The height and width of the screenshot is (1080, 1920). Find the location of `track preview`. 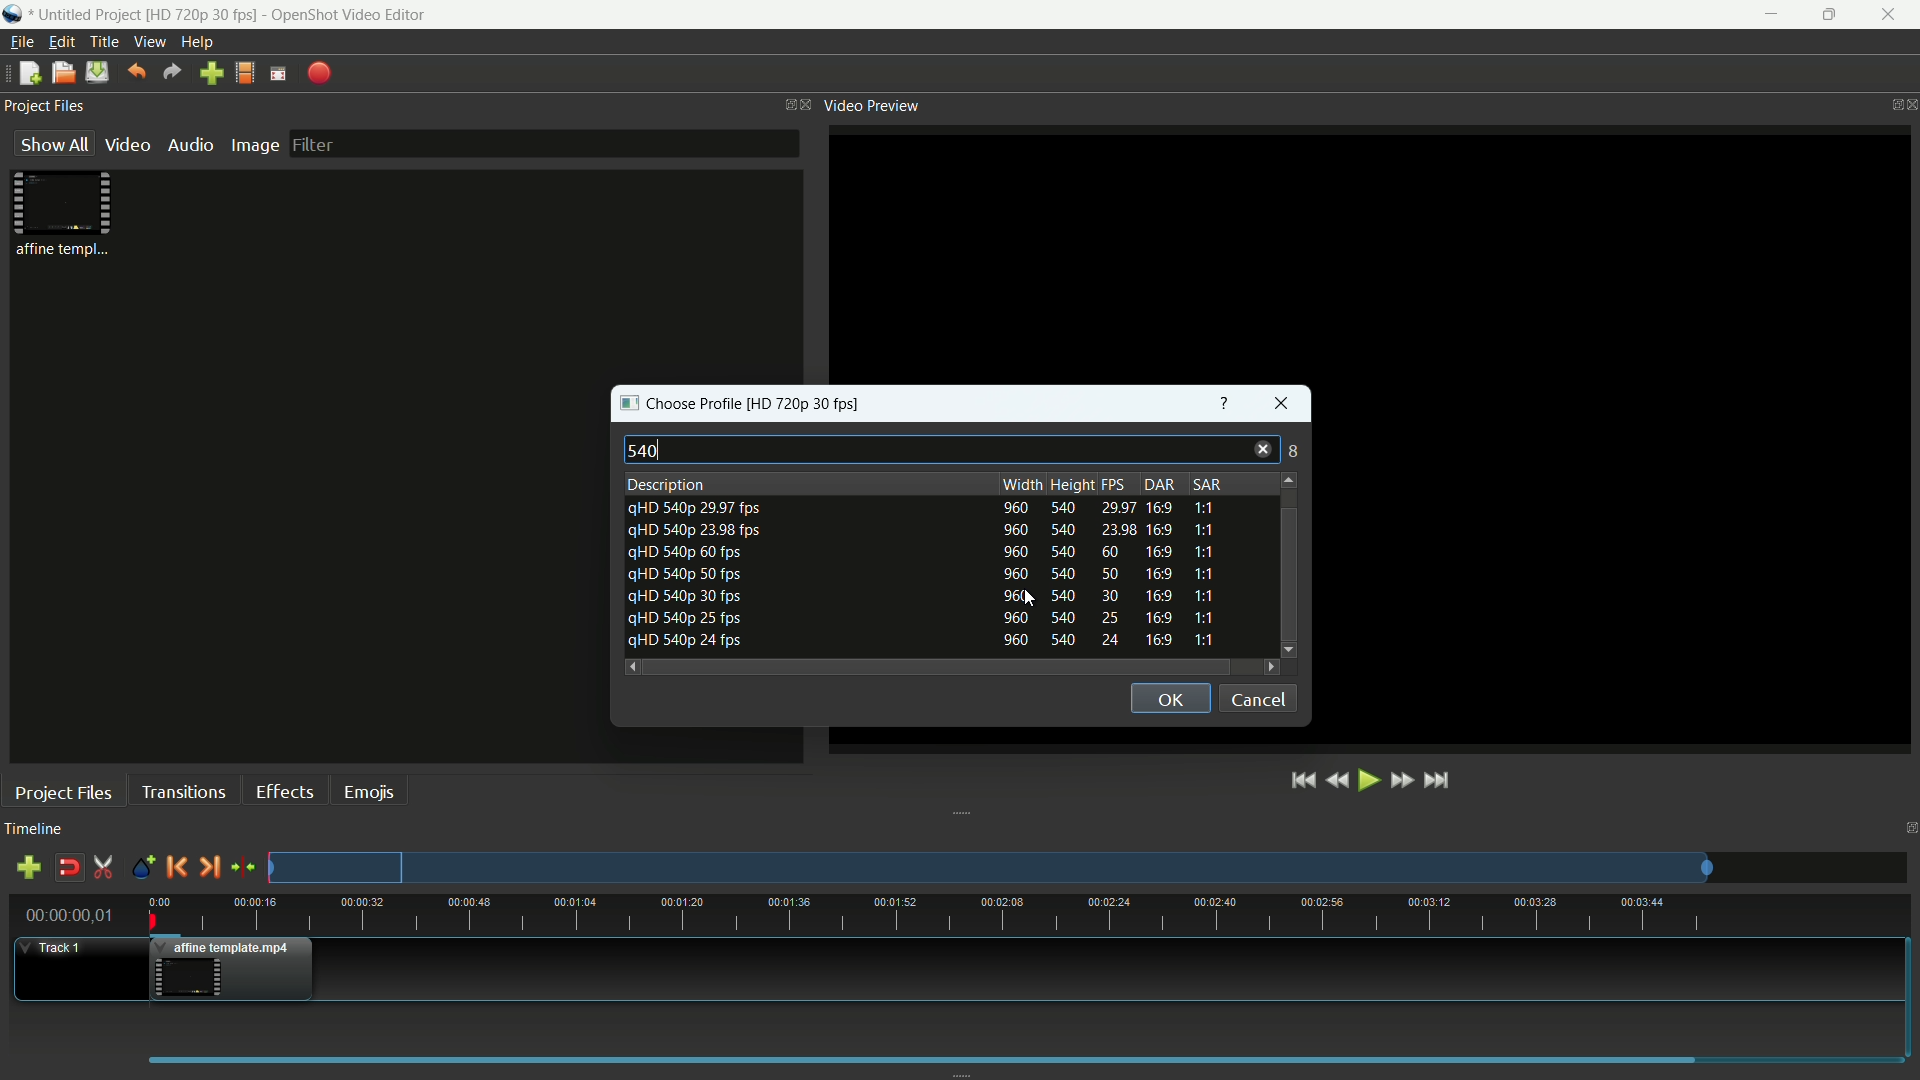

track preview is located at coordinates (992, 867).